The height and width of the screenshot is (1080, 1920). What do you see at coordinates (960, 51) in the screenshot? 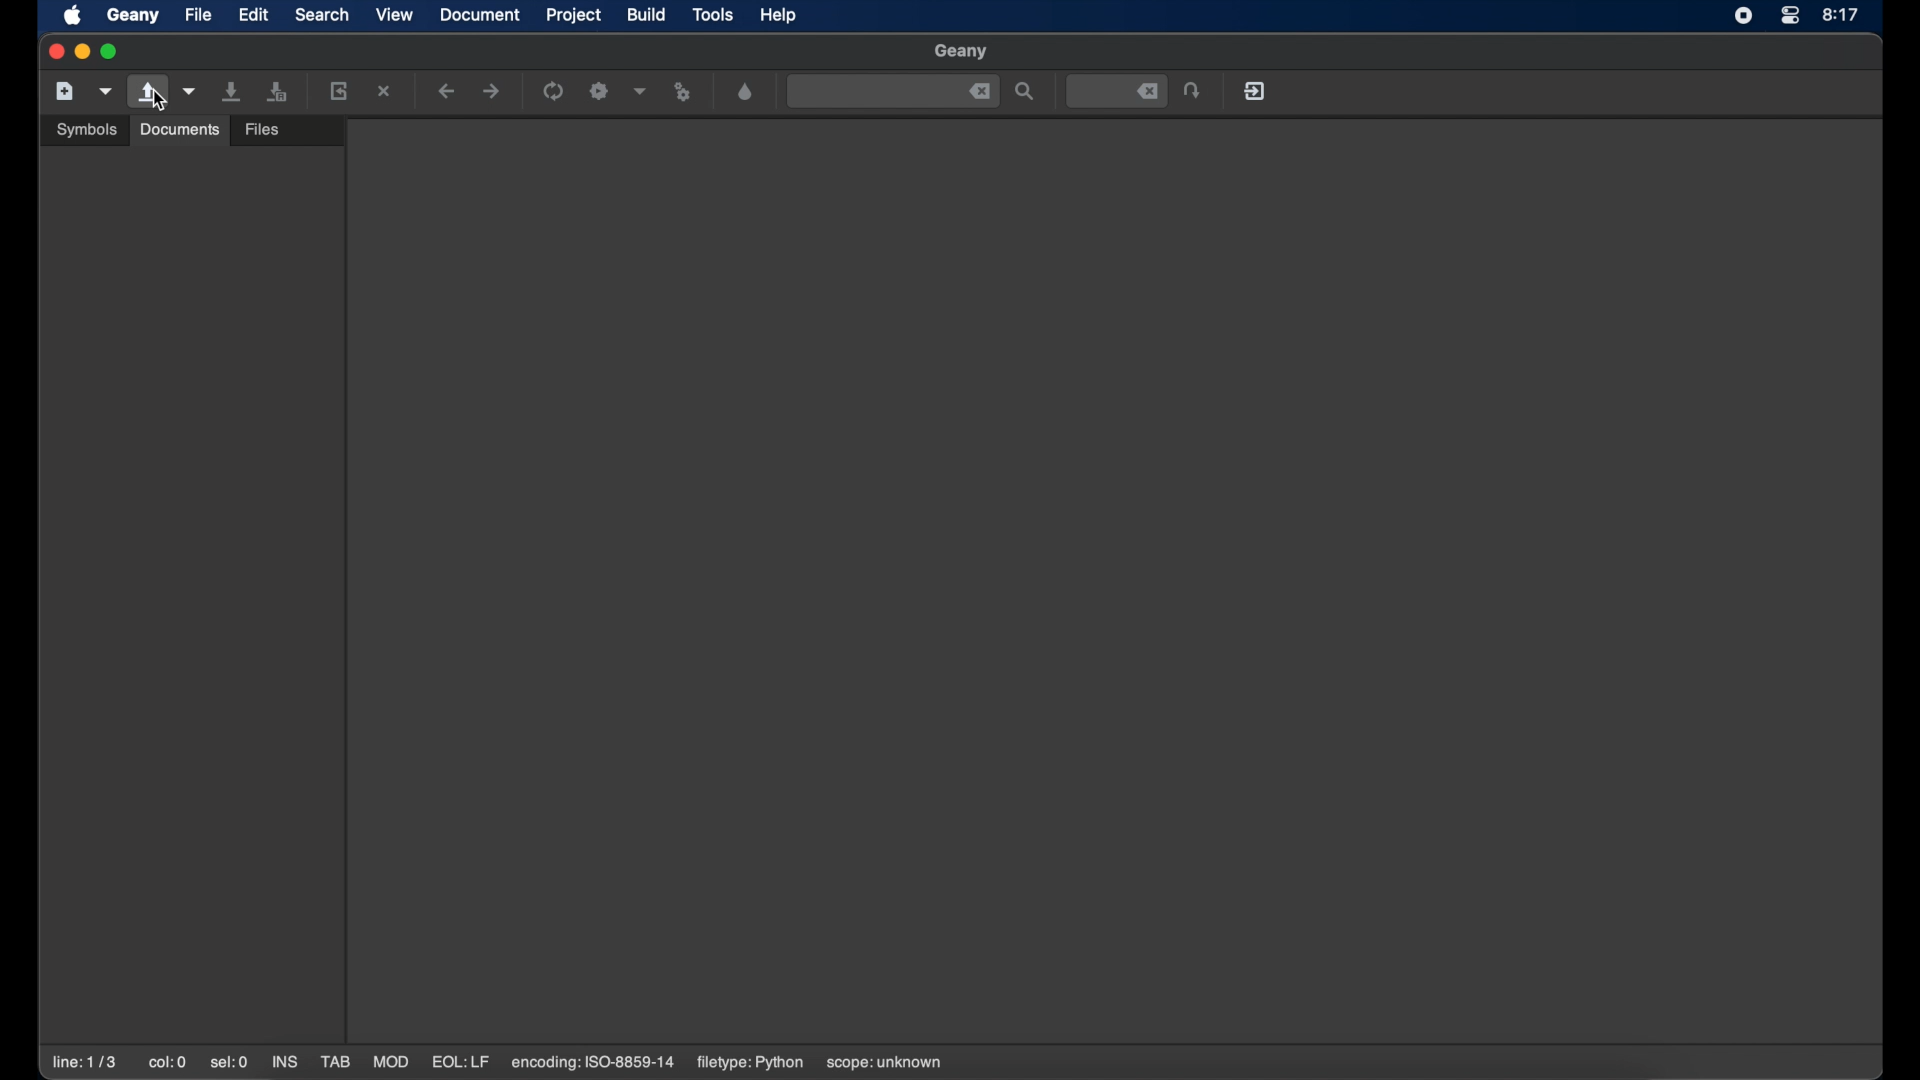
I see `geany` at bounding box center [960, 51].